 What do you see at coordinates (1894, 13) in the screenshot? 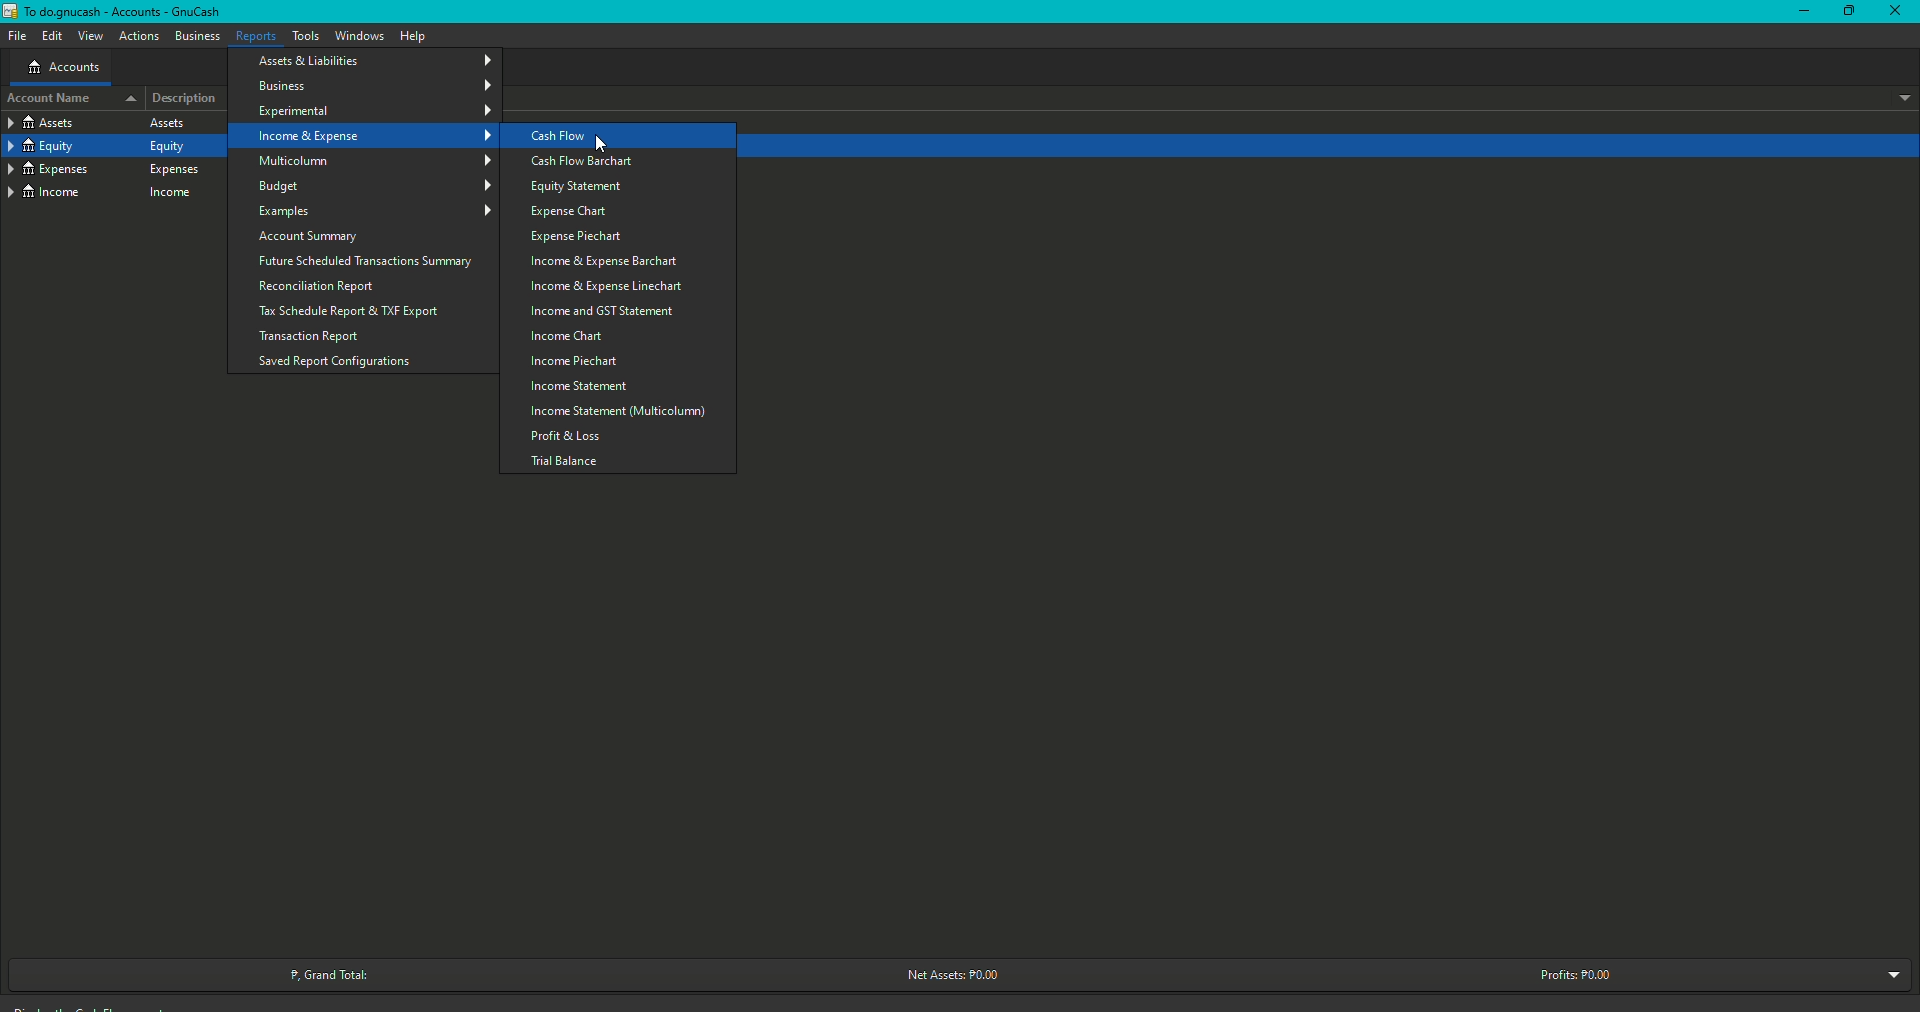
I see `Close` at bounding box center [1894, 13].